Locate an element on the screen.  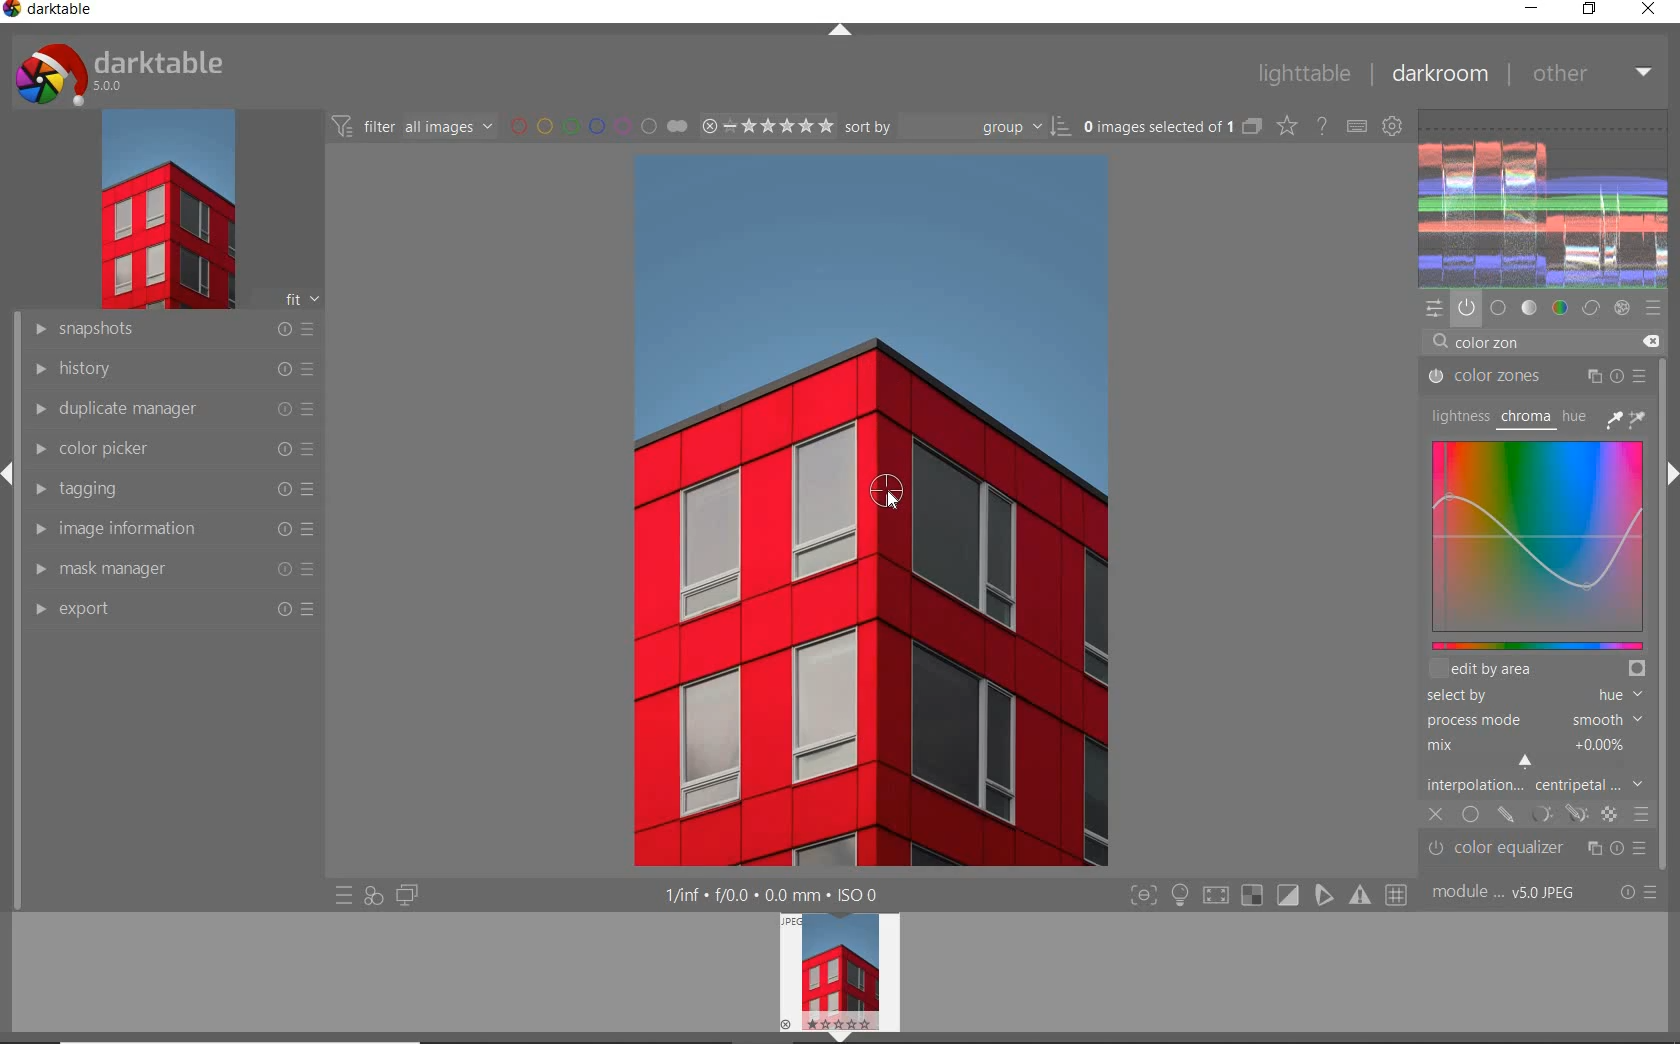
INTERPOLATION is located at coordinates (1534, 784).